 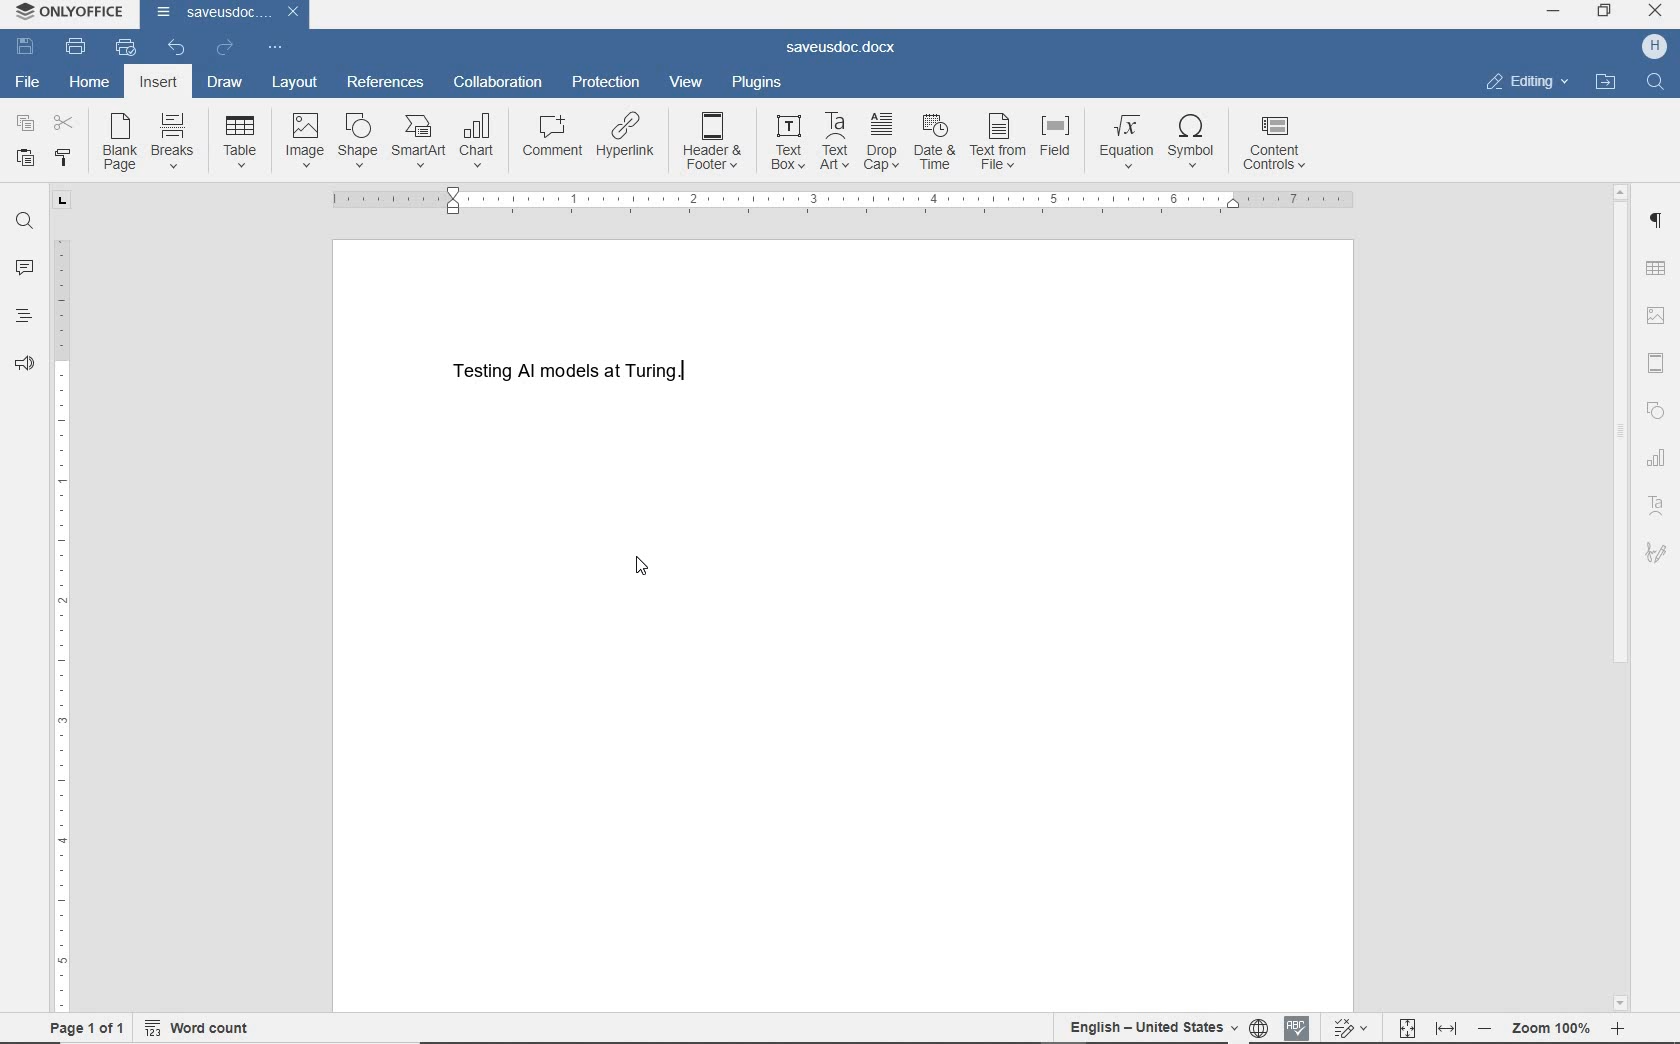 What do you see at coordinates (936, 145) in the screenshot?
I see `date & time` at bounding box center [936, 145].